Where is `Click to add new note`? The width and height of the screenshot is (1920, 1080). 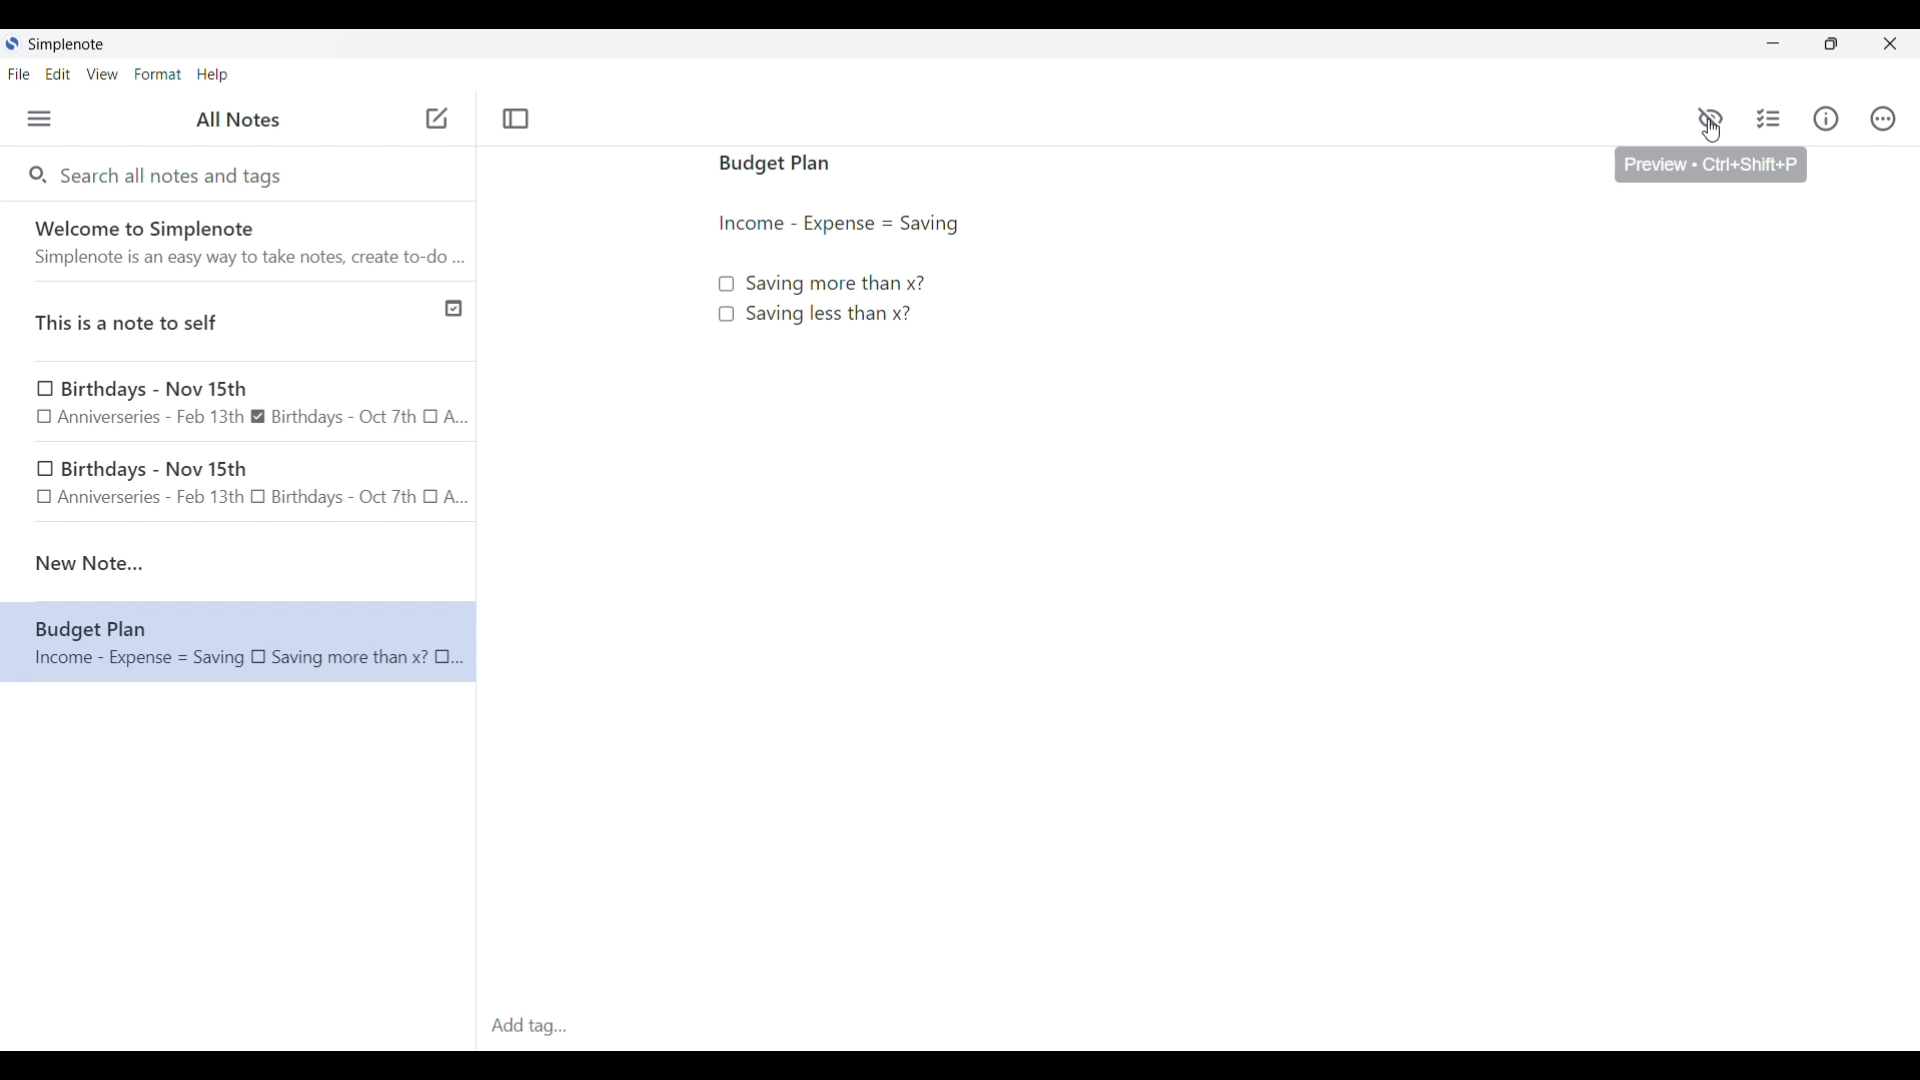
Click to add new note is located at coordinates (437, 118).